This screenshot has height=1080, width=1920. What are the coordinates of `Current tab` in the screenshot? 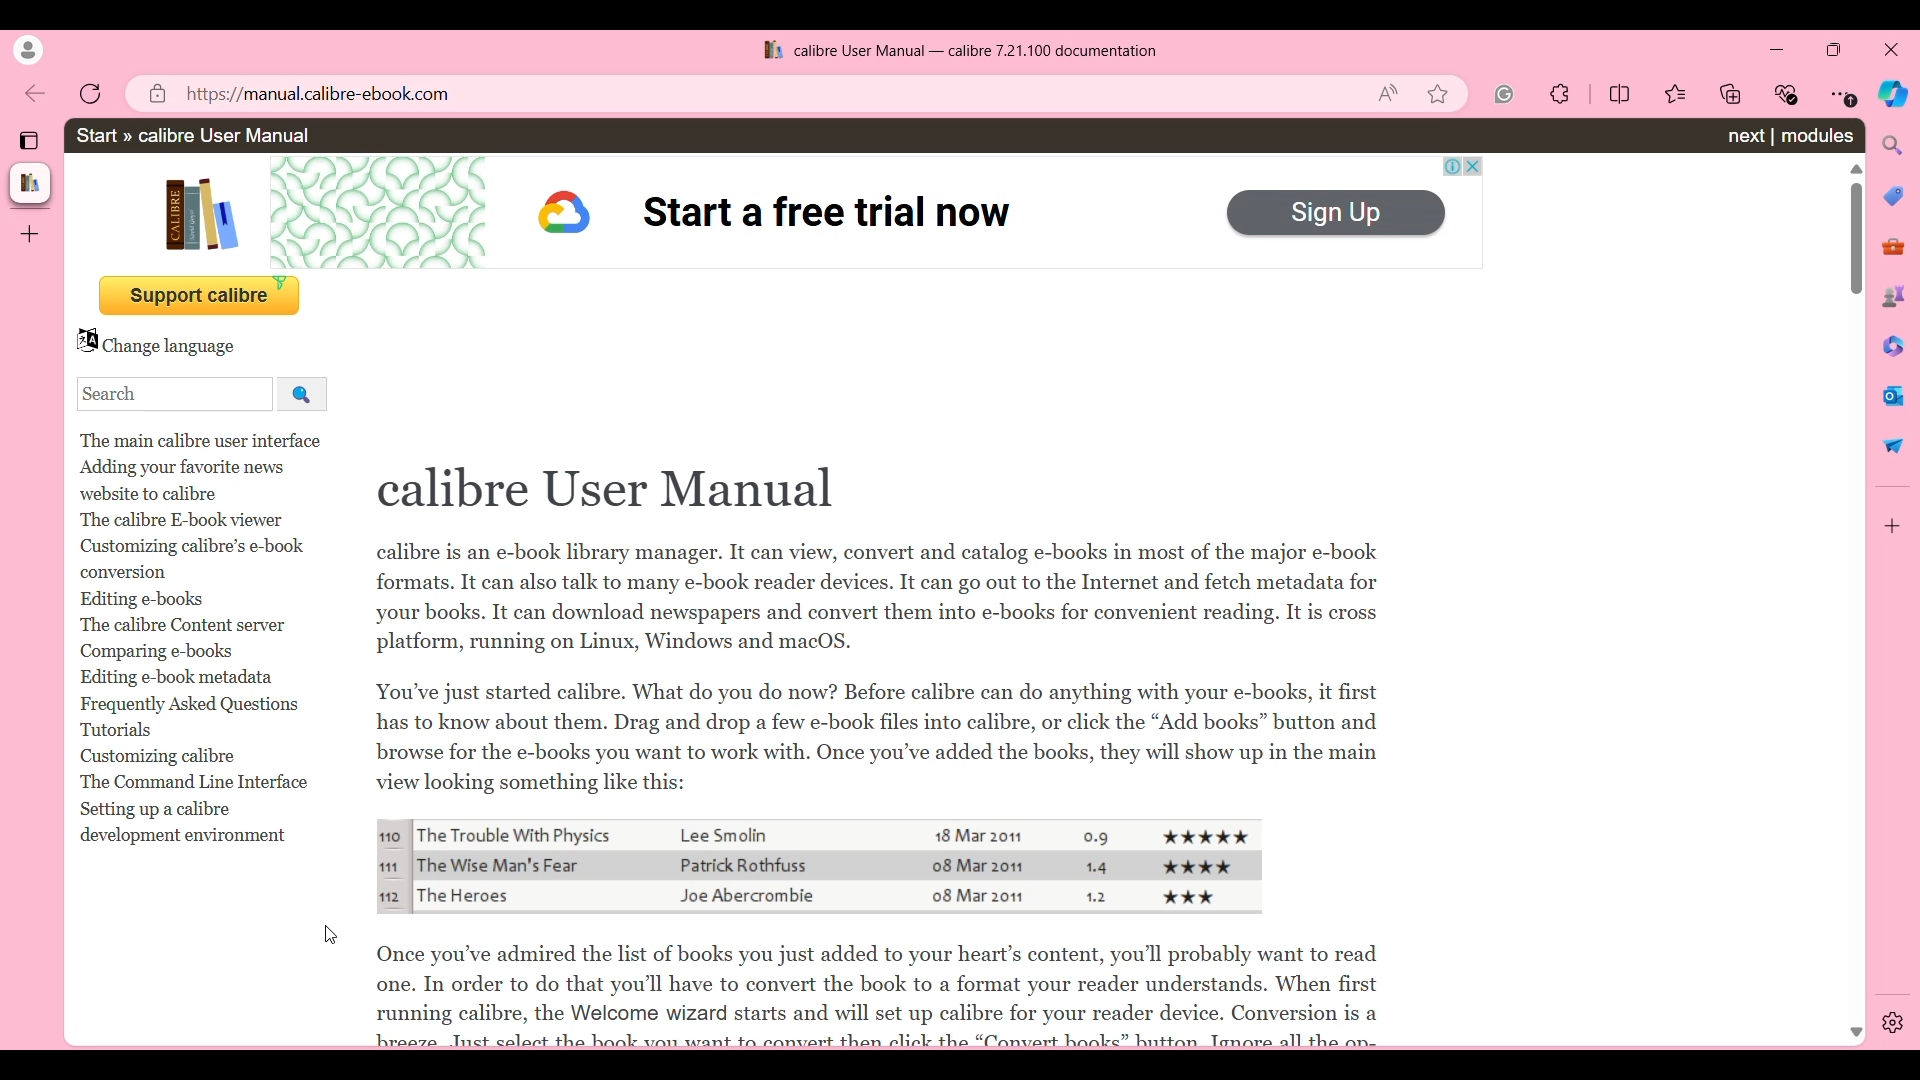 It's located at (30, 183).